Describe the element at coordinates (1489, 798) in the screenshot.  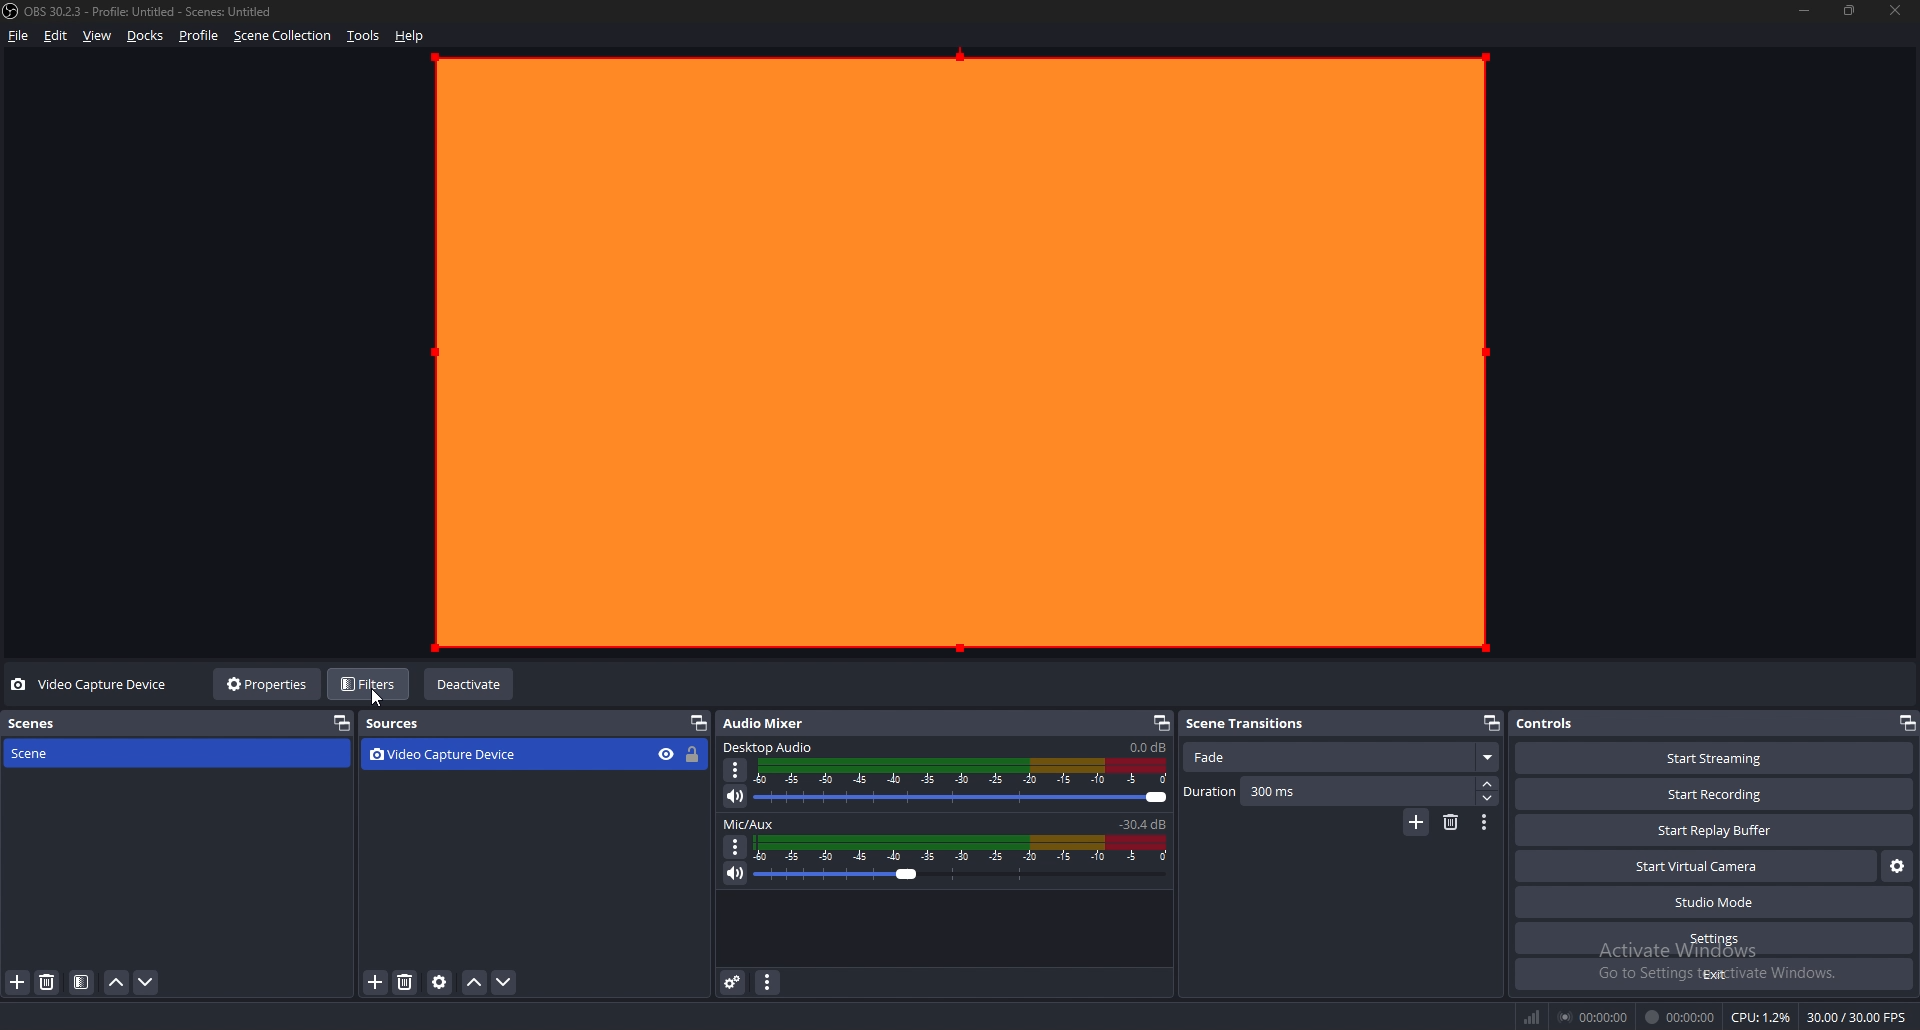
I see `decrease duration` at that location.